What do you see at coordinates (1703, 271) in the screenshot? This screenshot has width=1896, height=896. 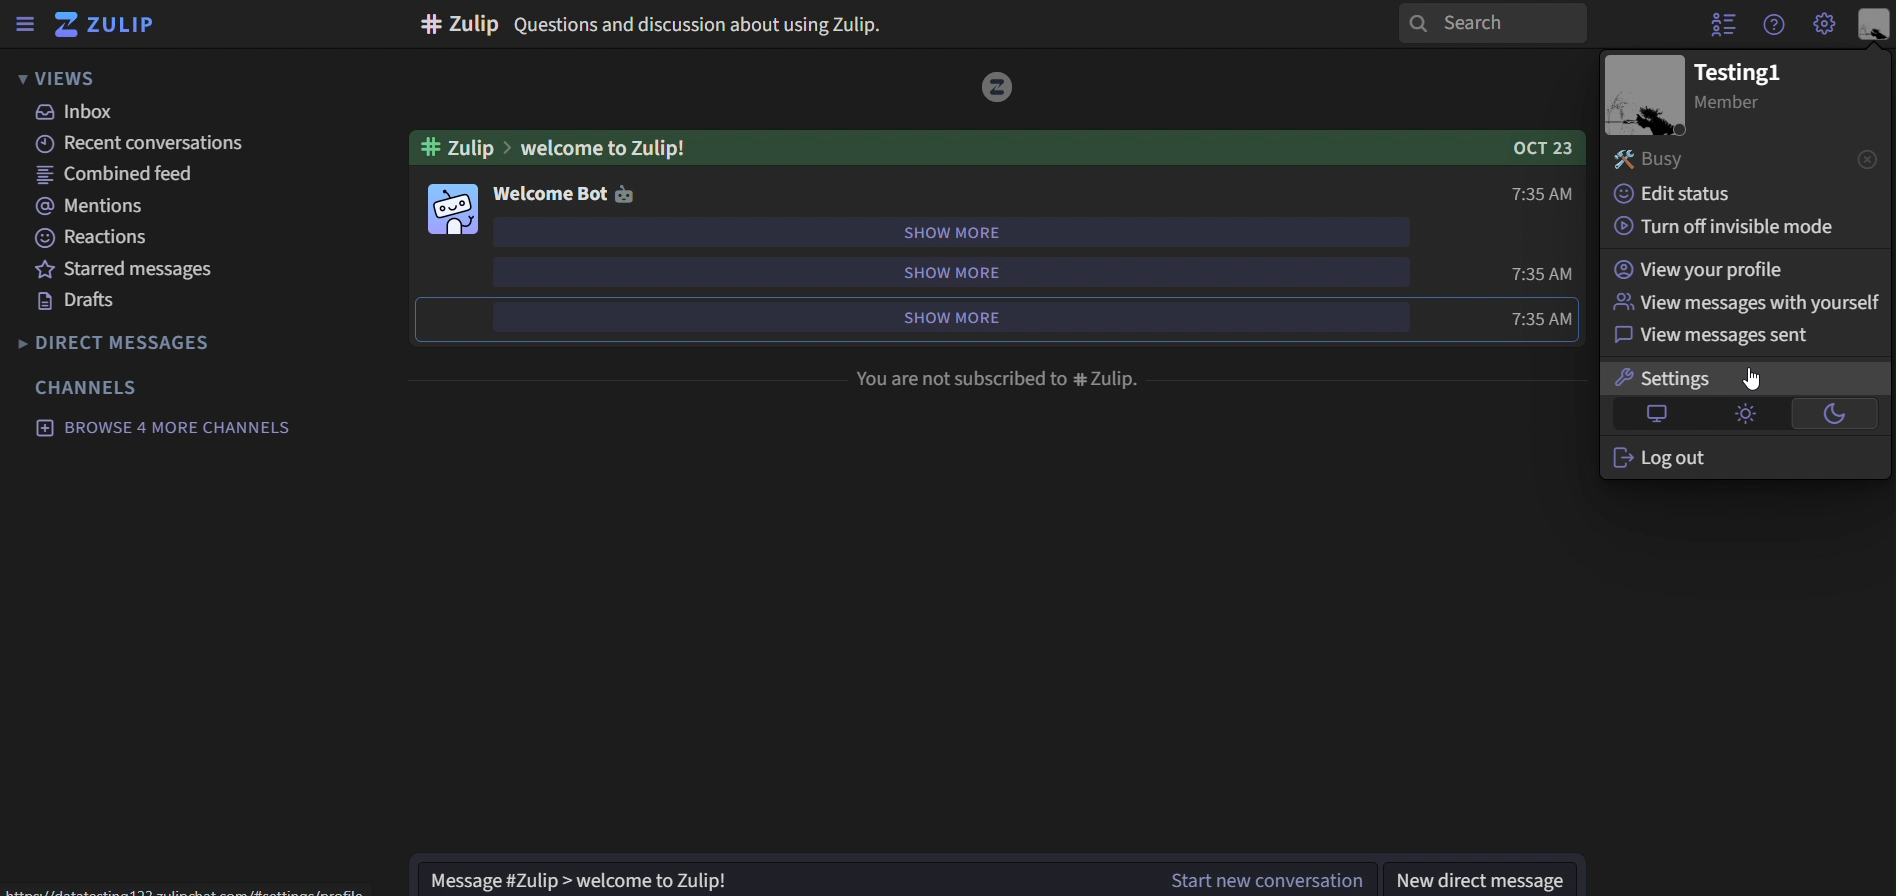 I see `view your profile` at bounding box center [1703, 271].